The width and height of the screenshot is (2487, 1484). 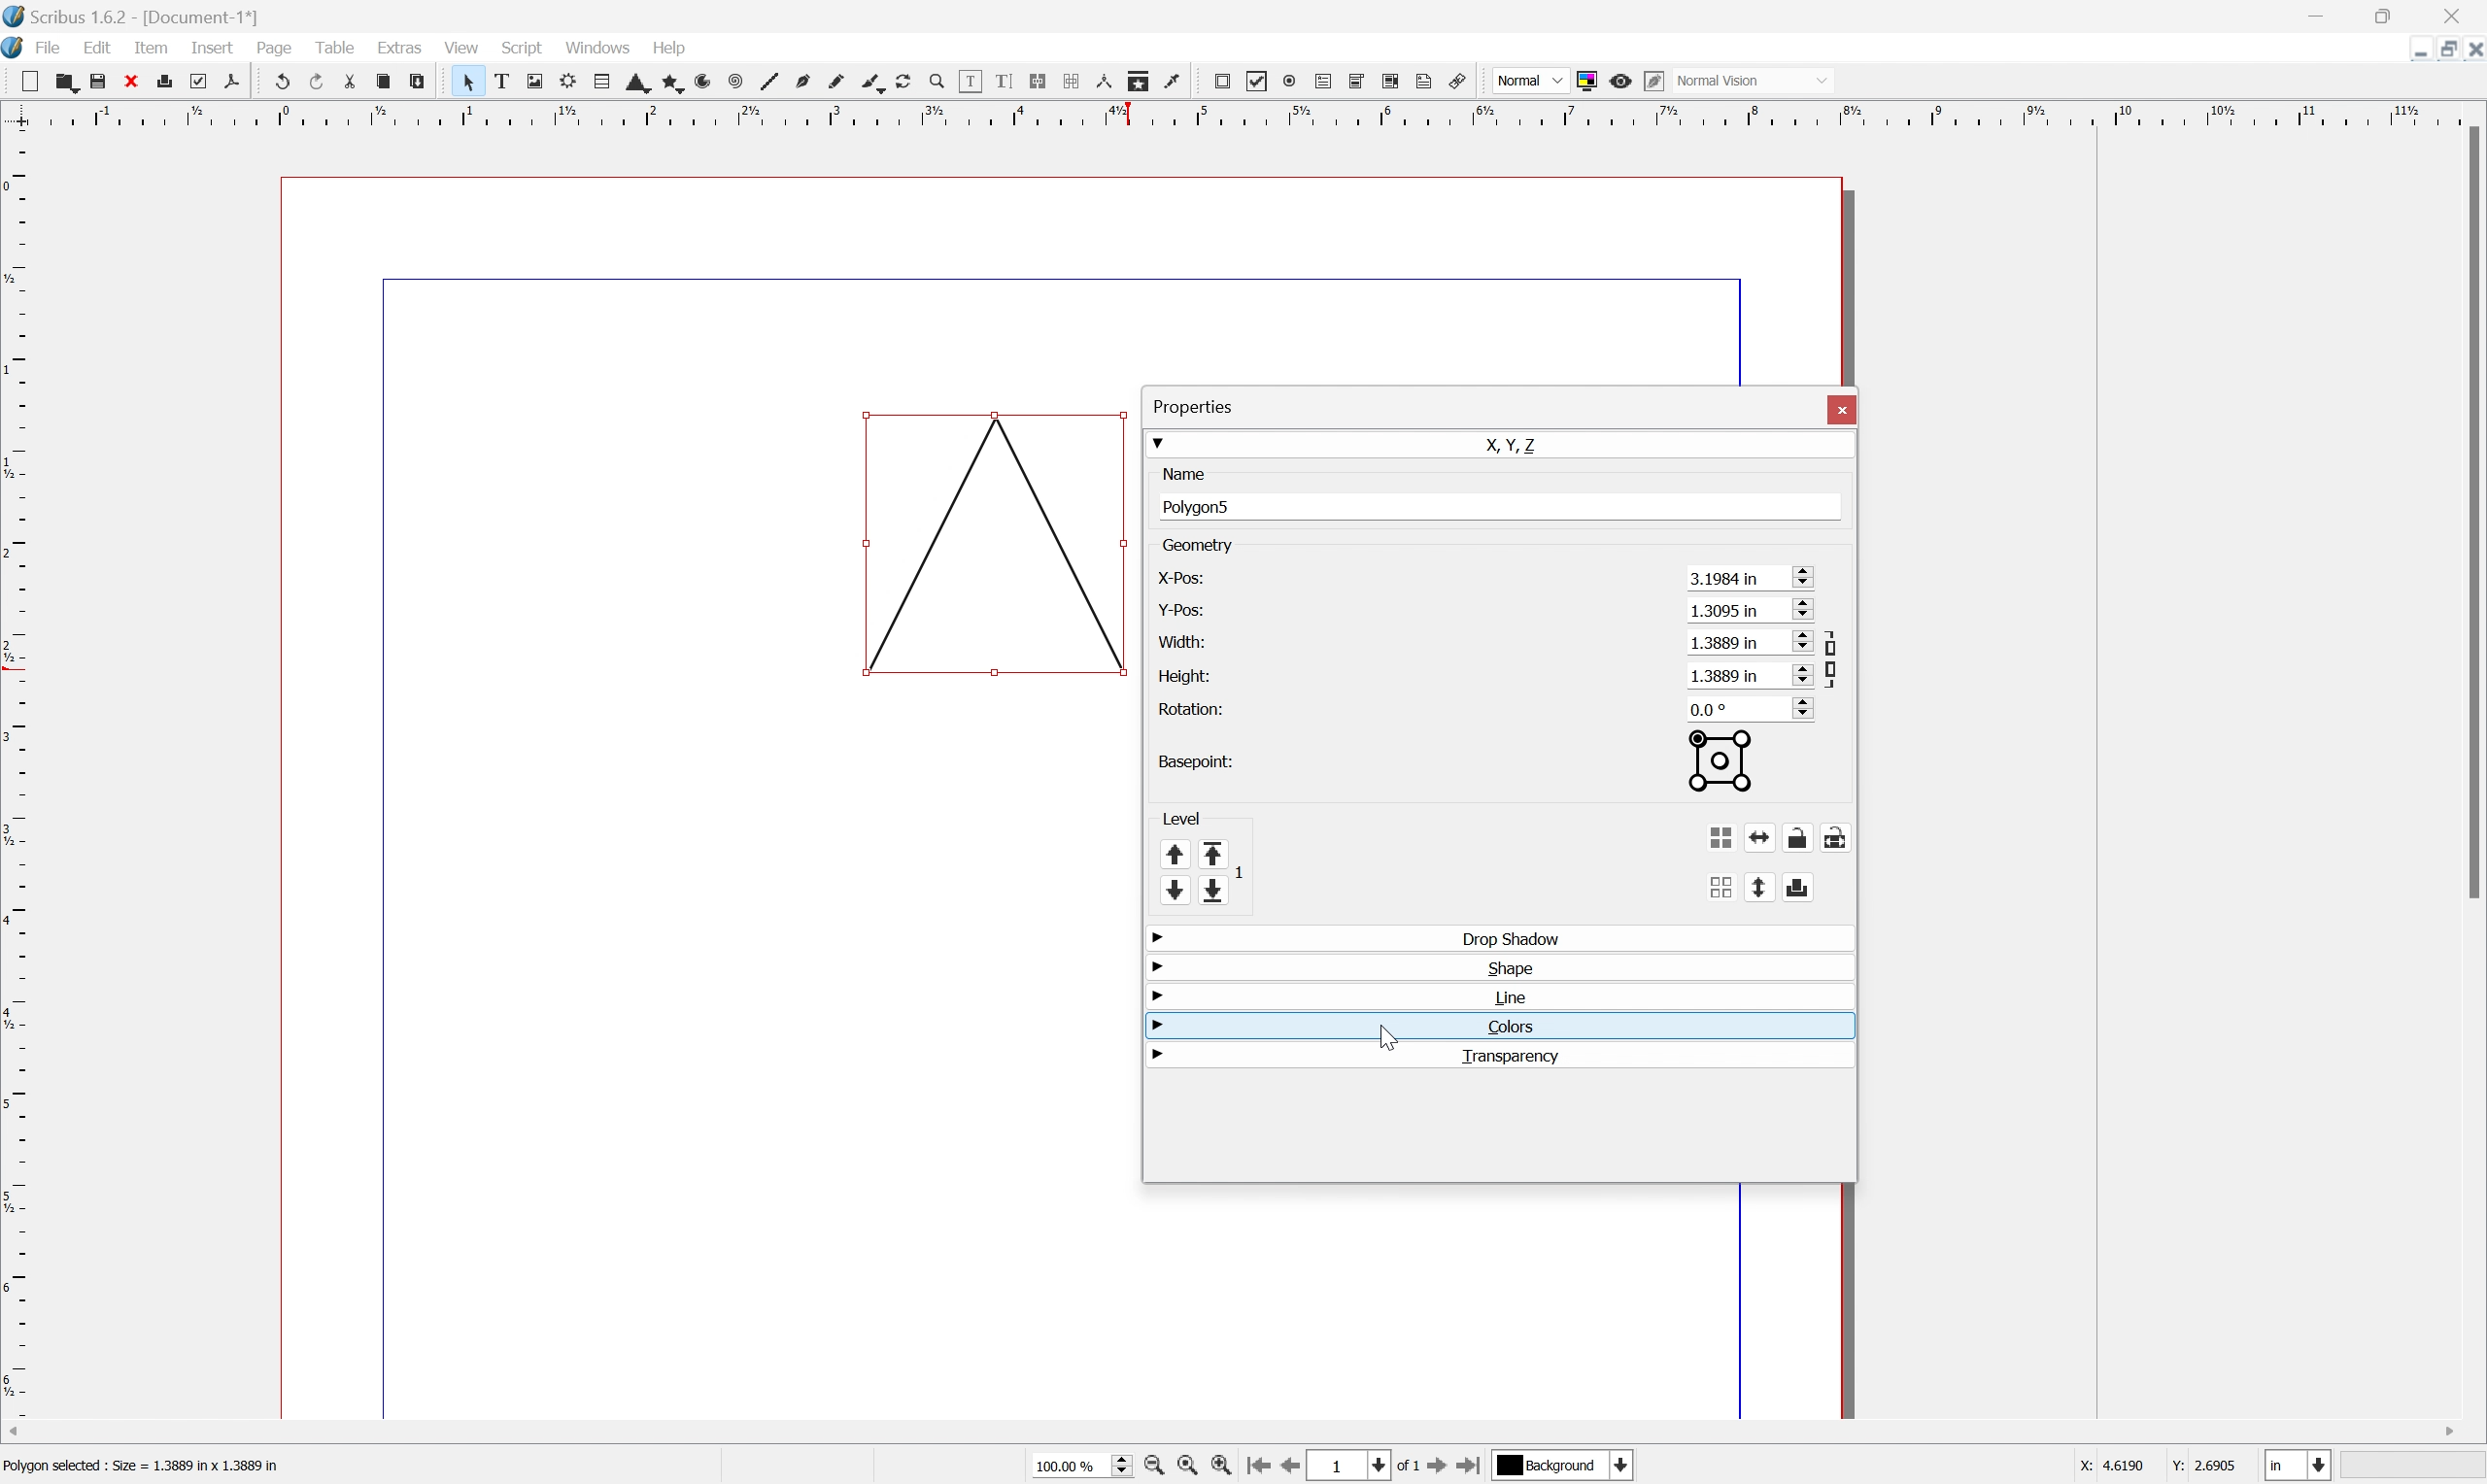 I want to click on Line, so click(x=1508, y=996).